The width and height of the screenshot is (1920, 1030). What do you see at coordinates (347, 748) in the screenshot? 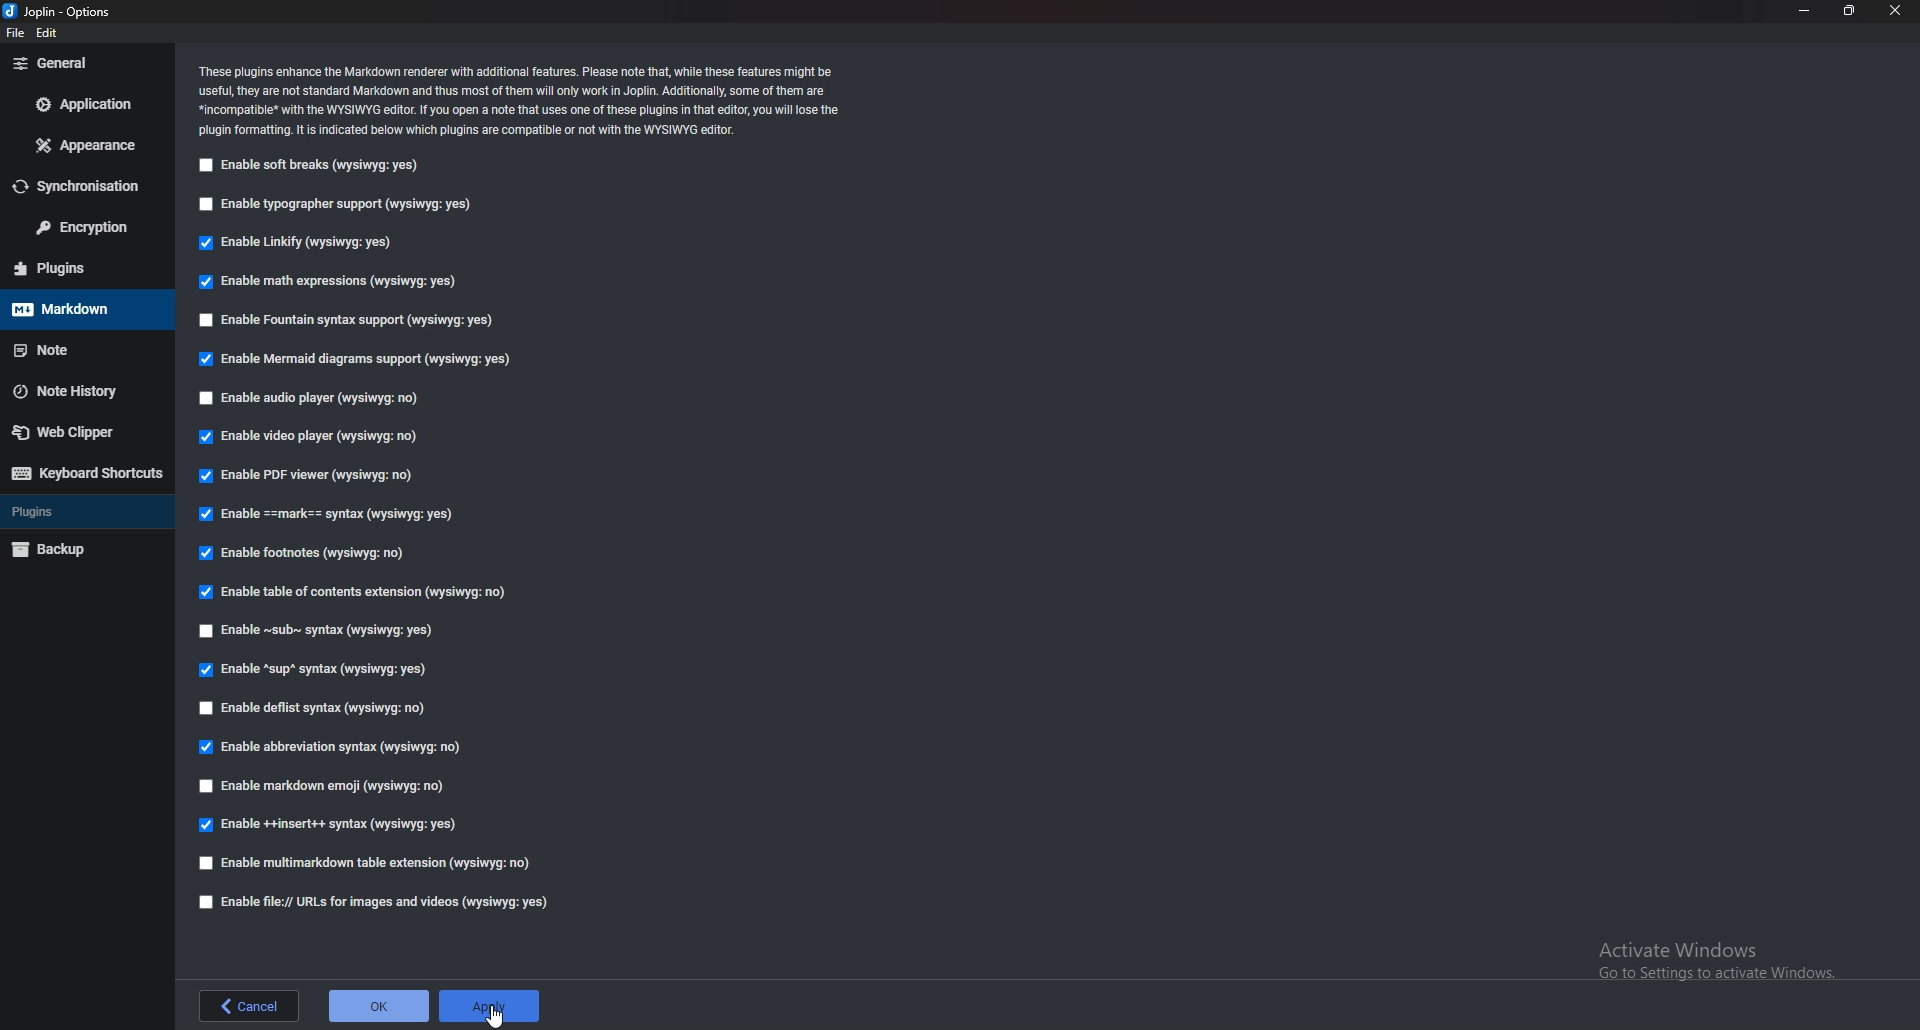
I see `enable abbreviation syntax` at bounding box center [347, 748].